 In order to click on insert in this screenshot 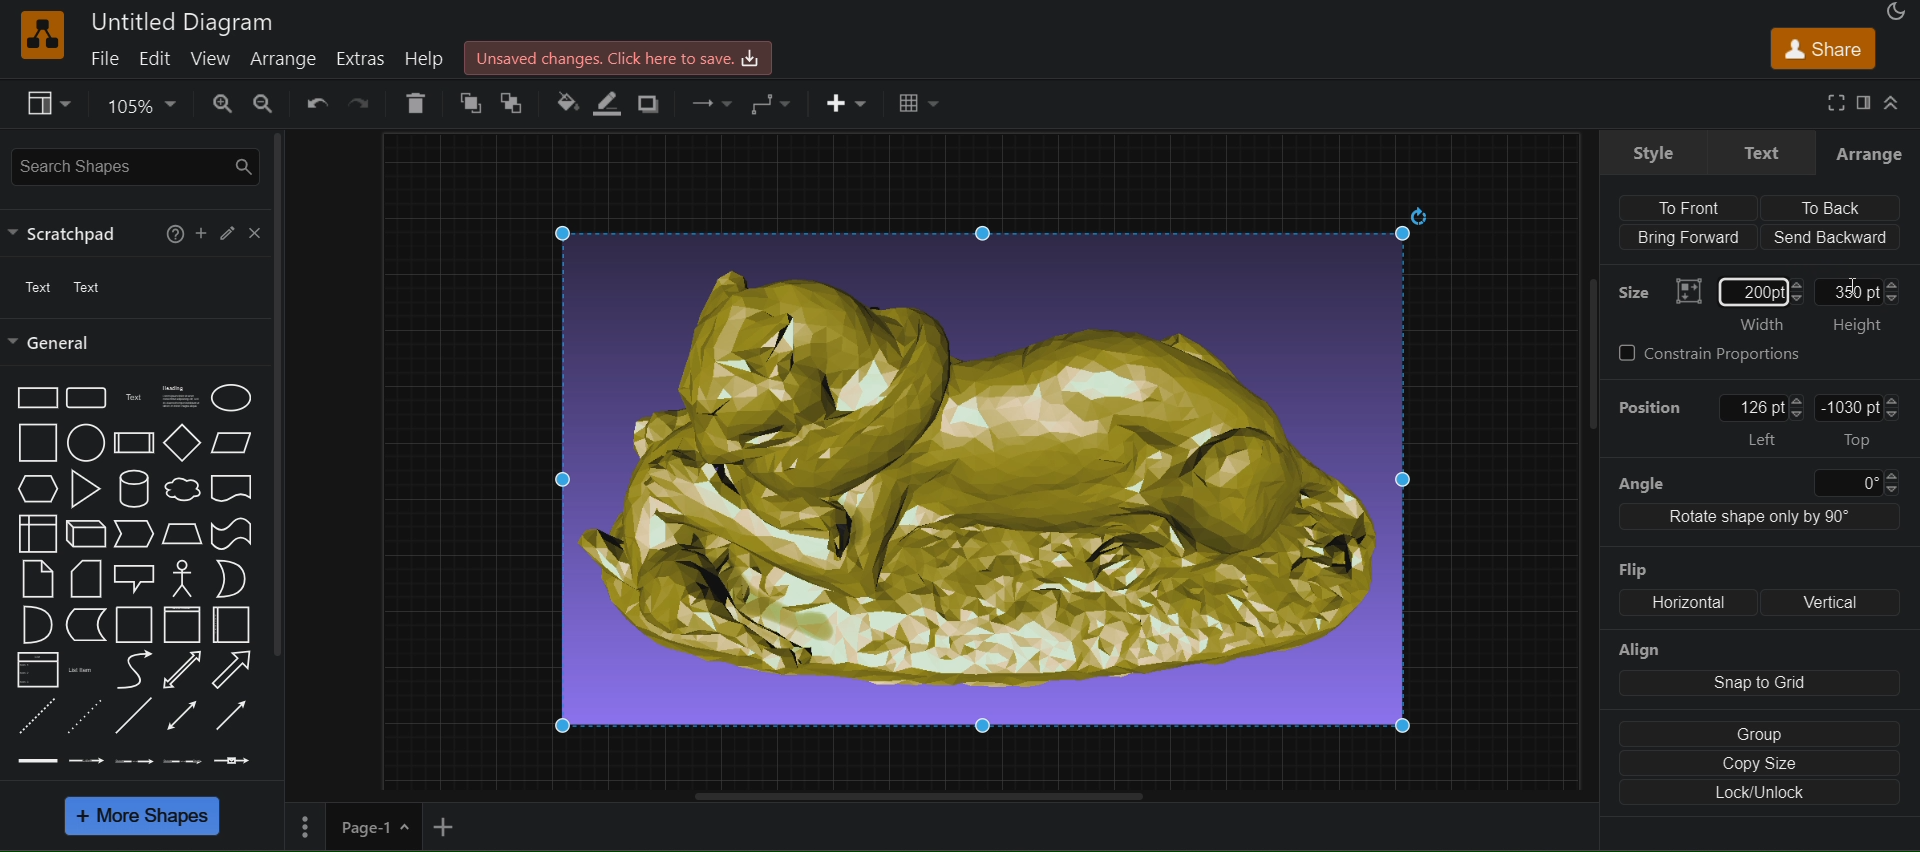, I will do `click(847, 107)`.